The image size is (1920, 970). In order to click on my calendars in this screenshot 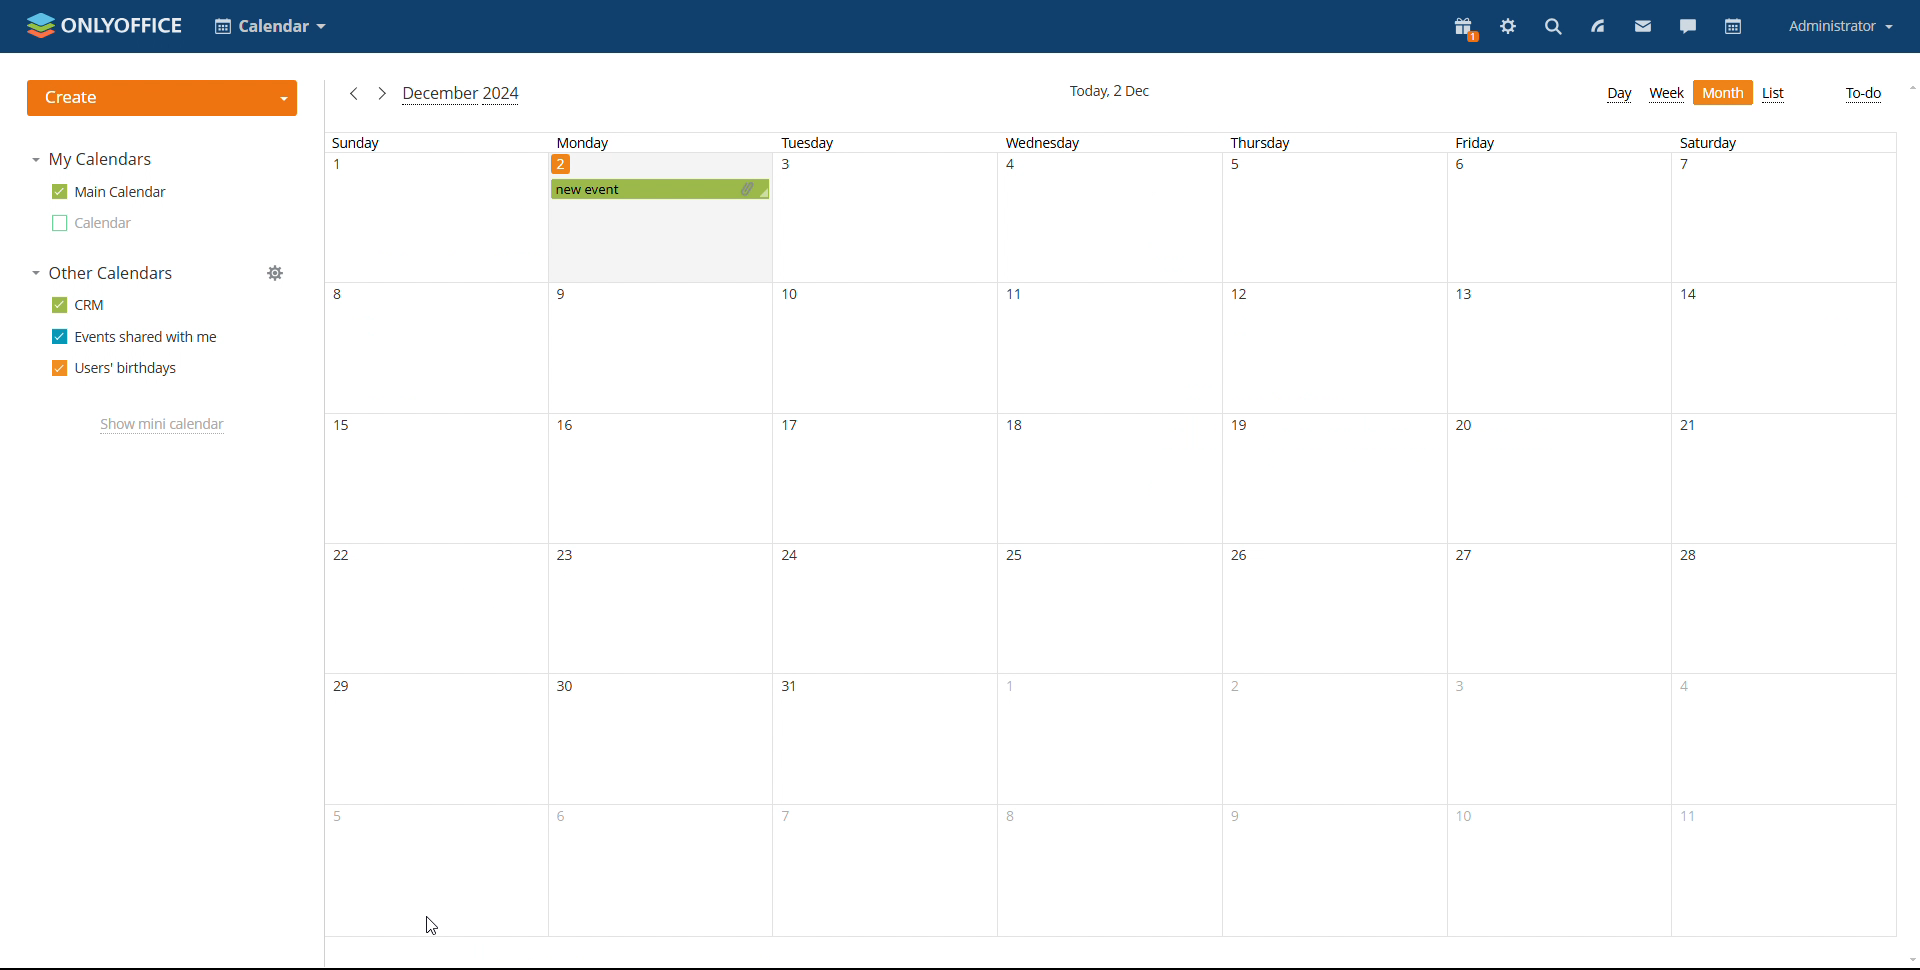, I will do `click(90, 159)`.